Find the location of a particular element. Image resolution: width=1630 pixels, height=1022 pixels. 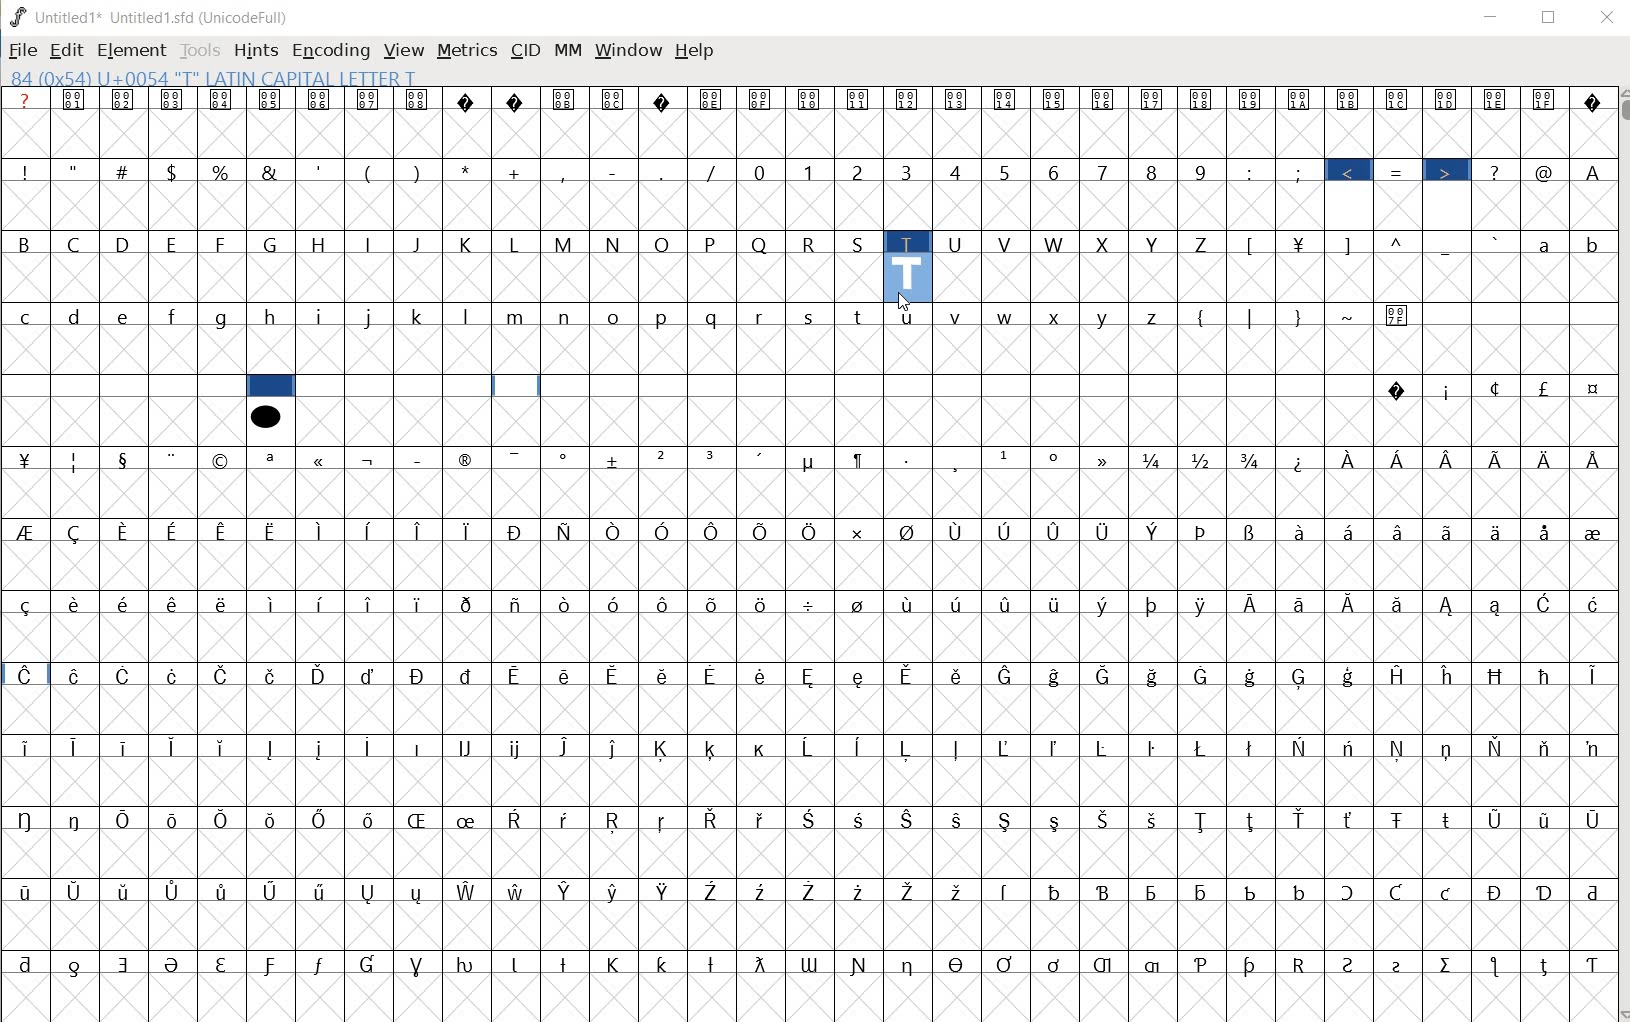

glyph info is located at coordinates (212, 77).